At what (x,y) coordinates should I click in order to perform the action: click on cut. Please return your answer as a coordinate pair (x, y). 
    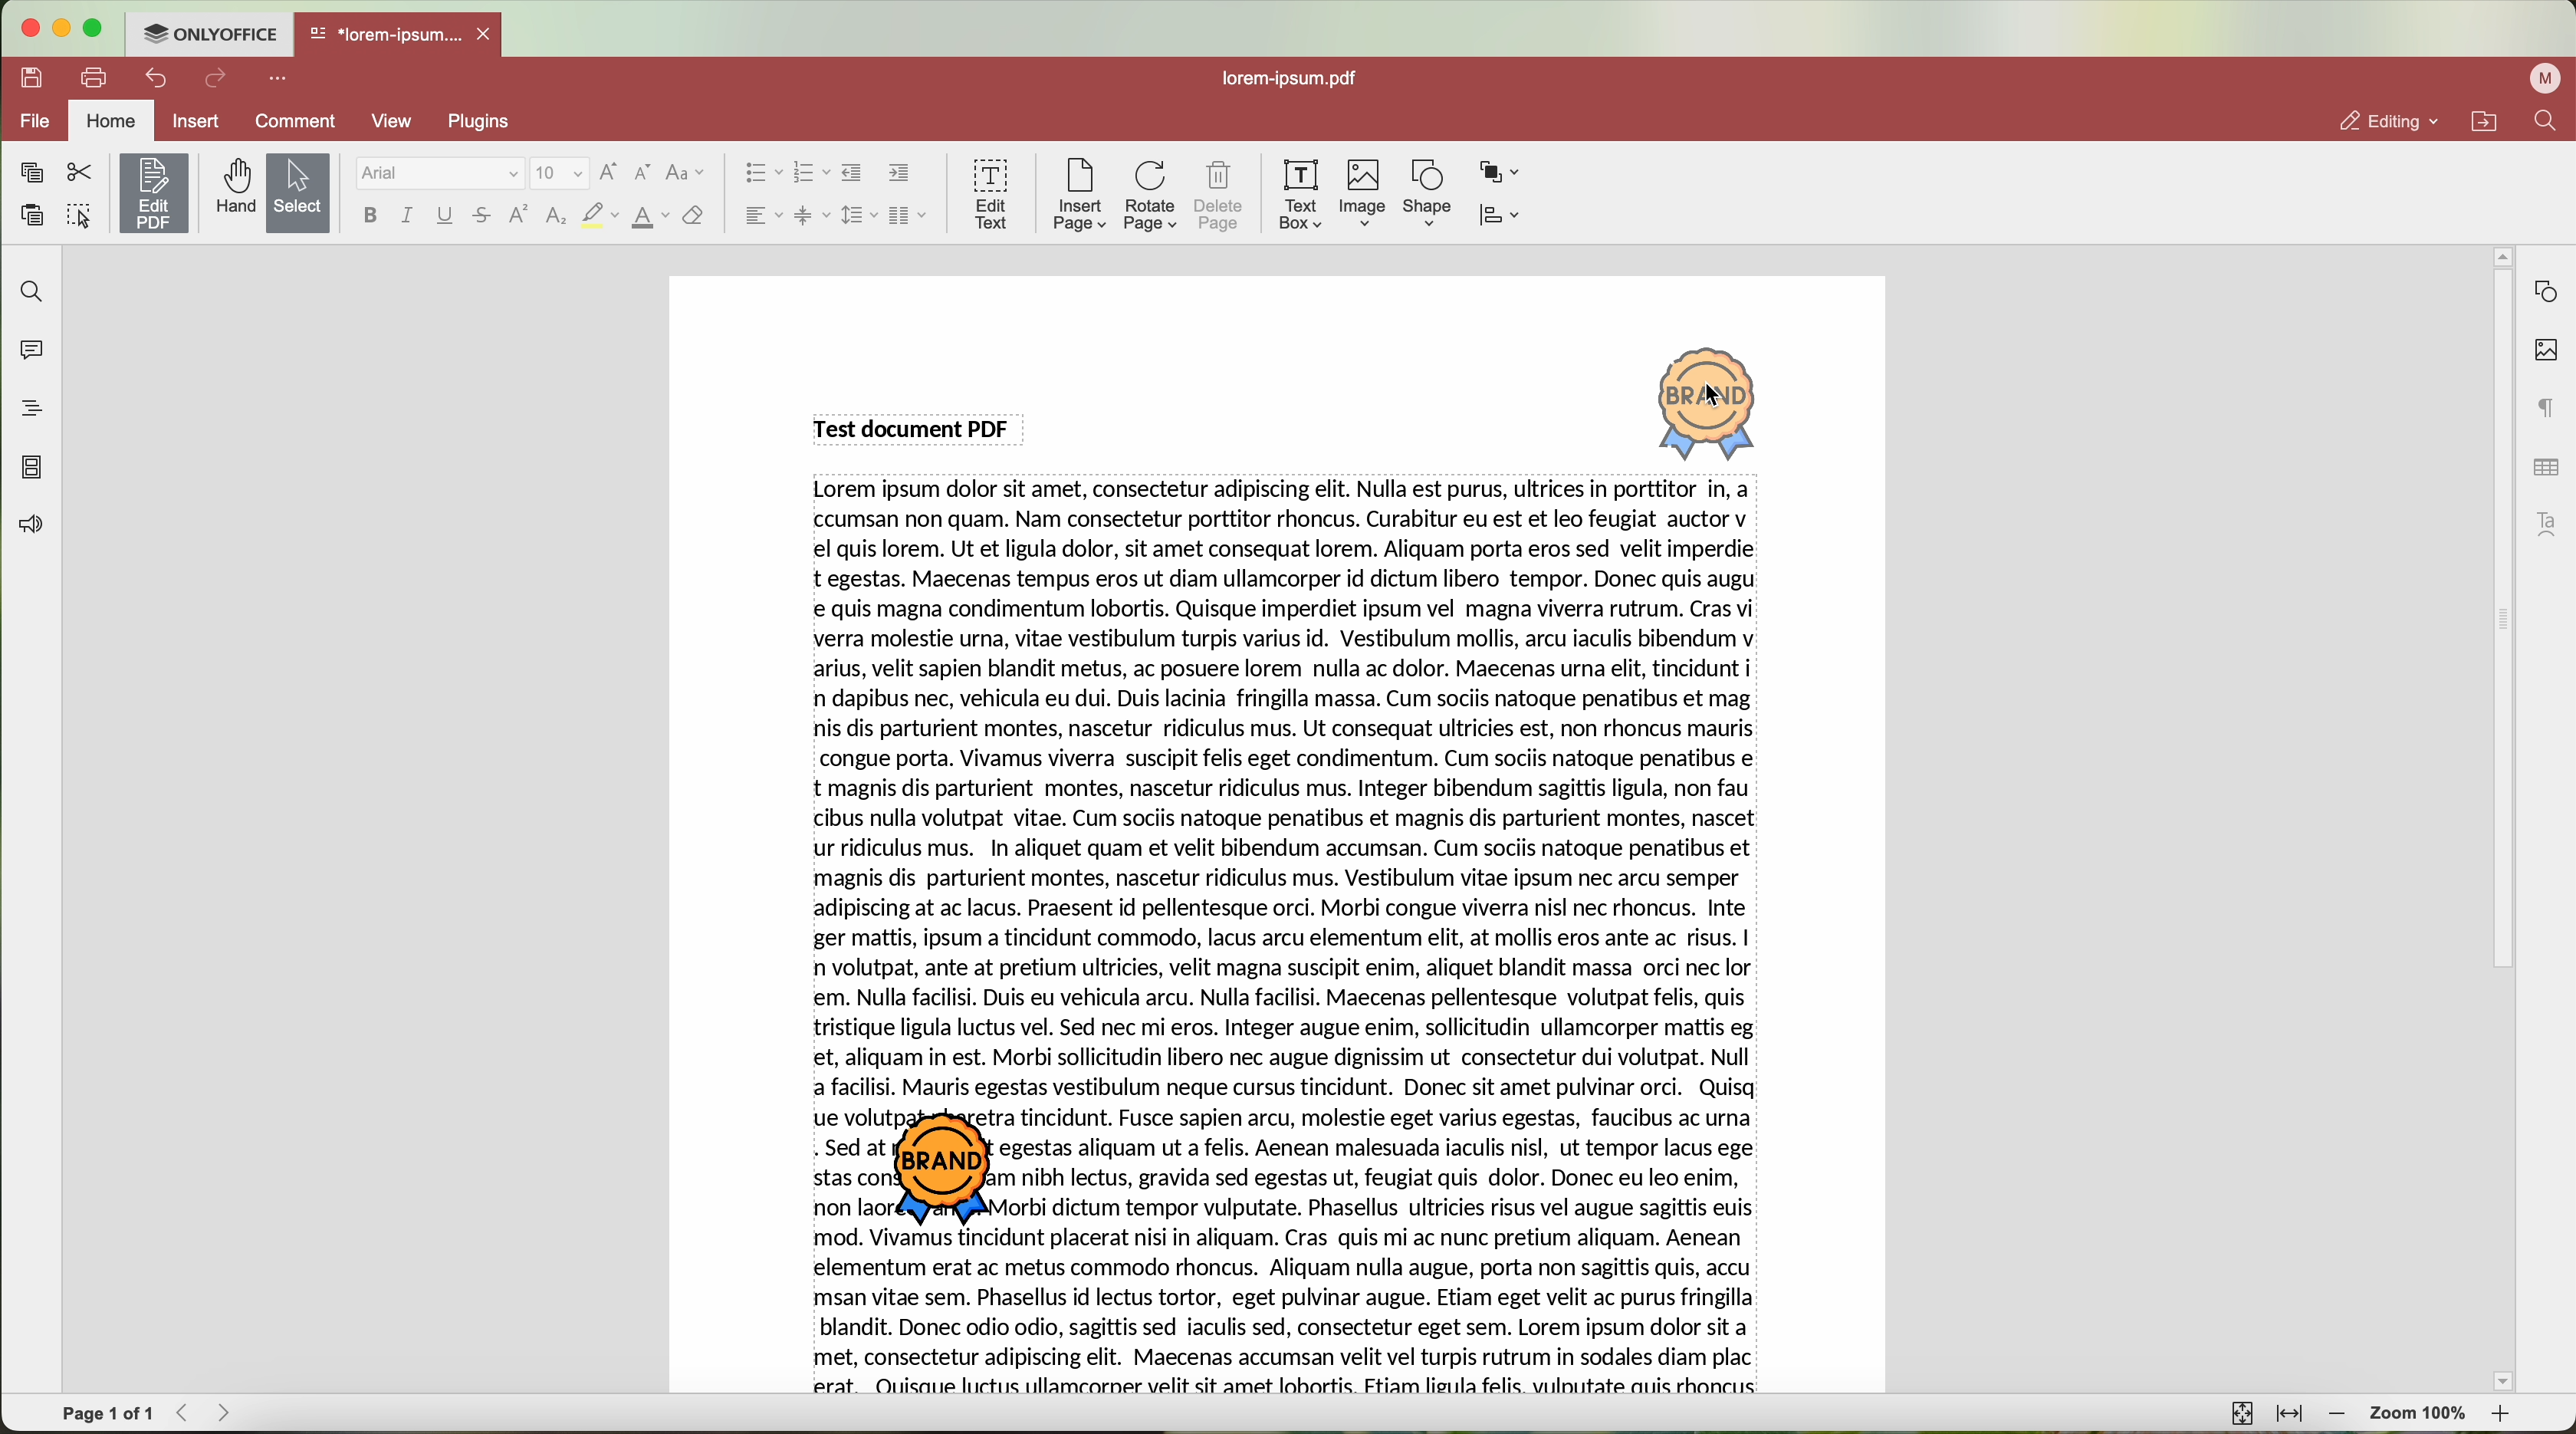
    Looking at the image, I should click on (80, 173).